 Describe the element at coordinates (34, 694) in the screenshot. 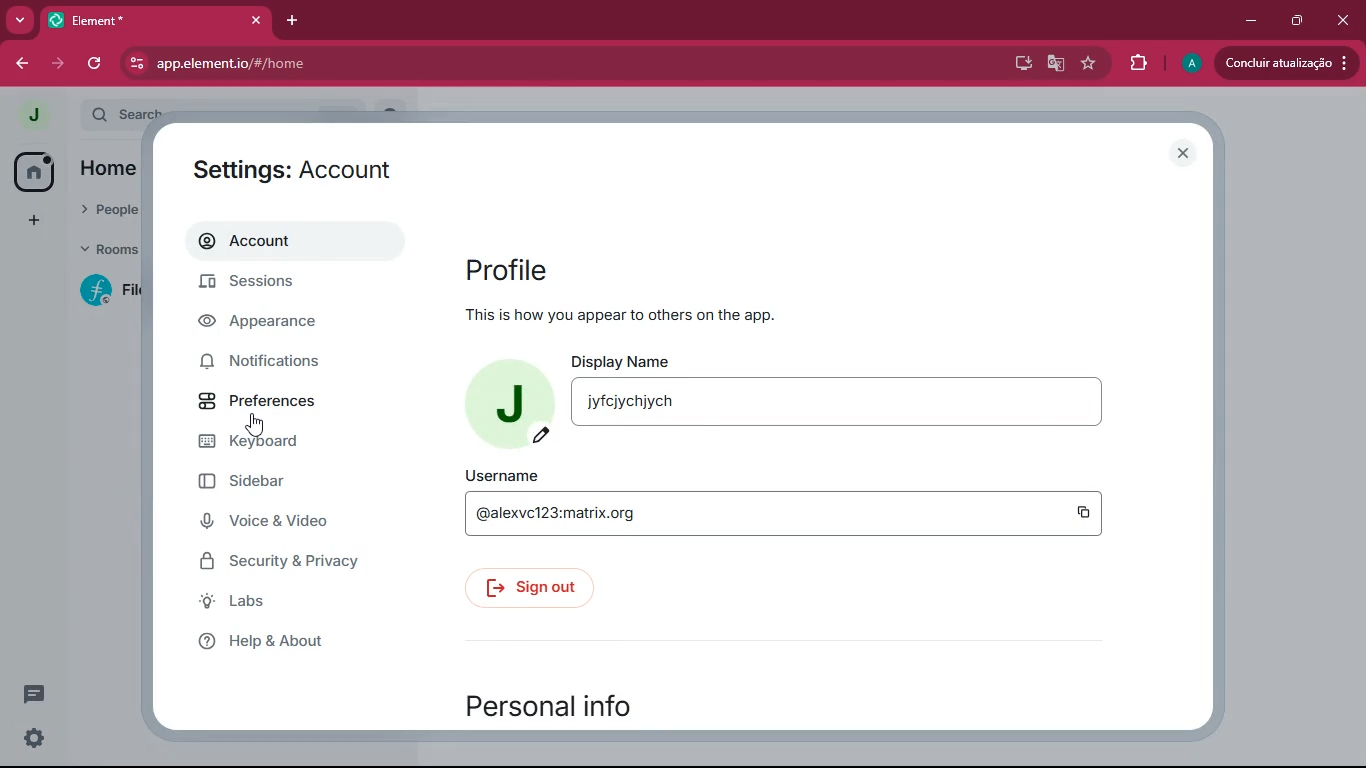

I see `comments` at that location.